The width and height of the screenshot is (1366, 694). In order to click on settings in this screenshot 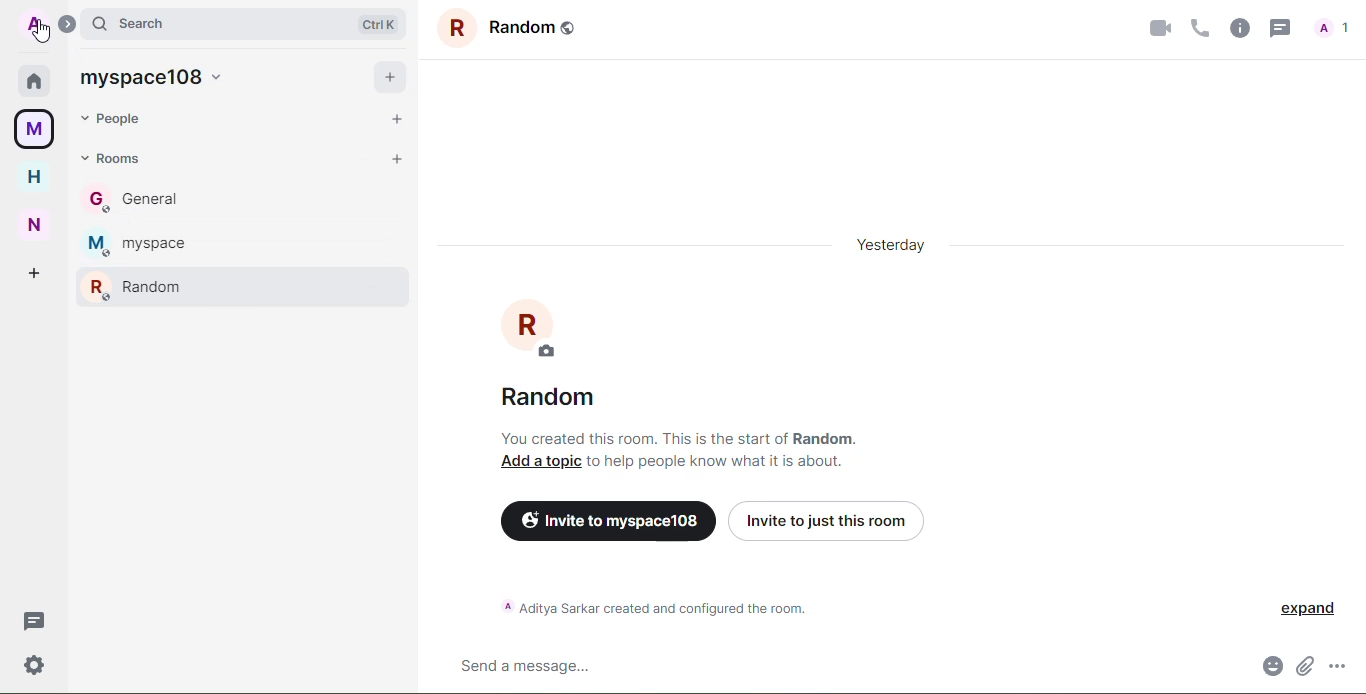, I will do `click(32, 665)`.